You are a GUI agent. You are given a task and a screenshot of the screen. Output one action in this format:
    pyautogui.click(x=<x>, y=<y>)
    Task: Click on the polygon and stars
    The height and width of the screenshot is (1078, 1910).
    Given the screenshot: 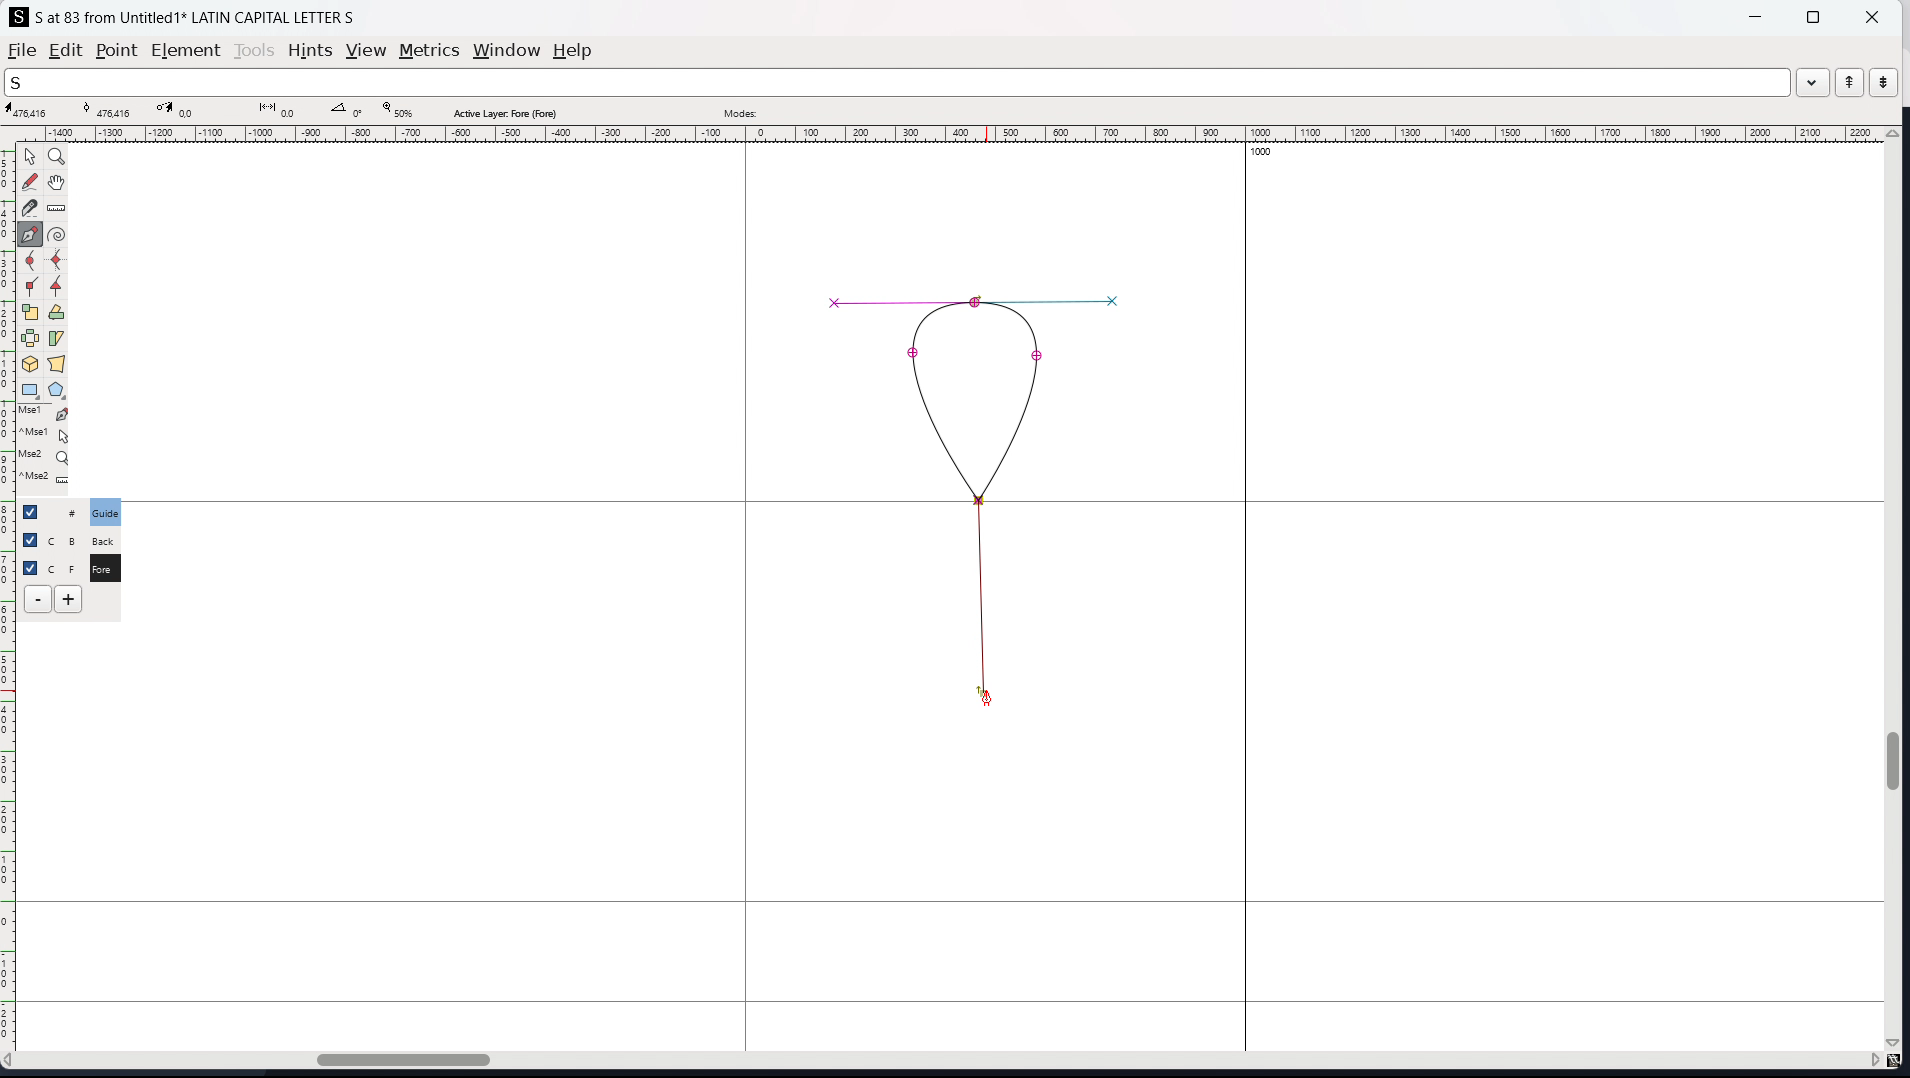 What is the action you would take?
    pyautogui.click(x=58, y=391)
    